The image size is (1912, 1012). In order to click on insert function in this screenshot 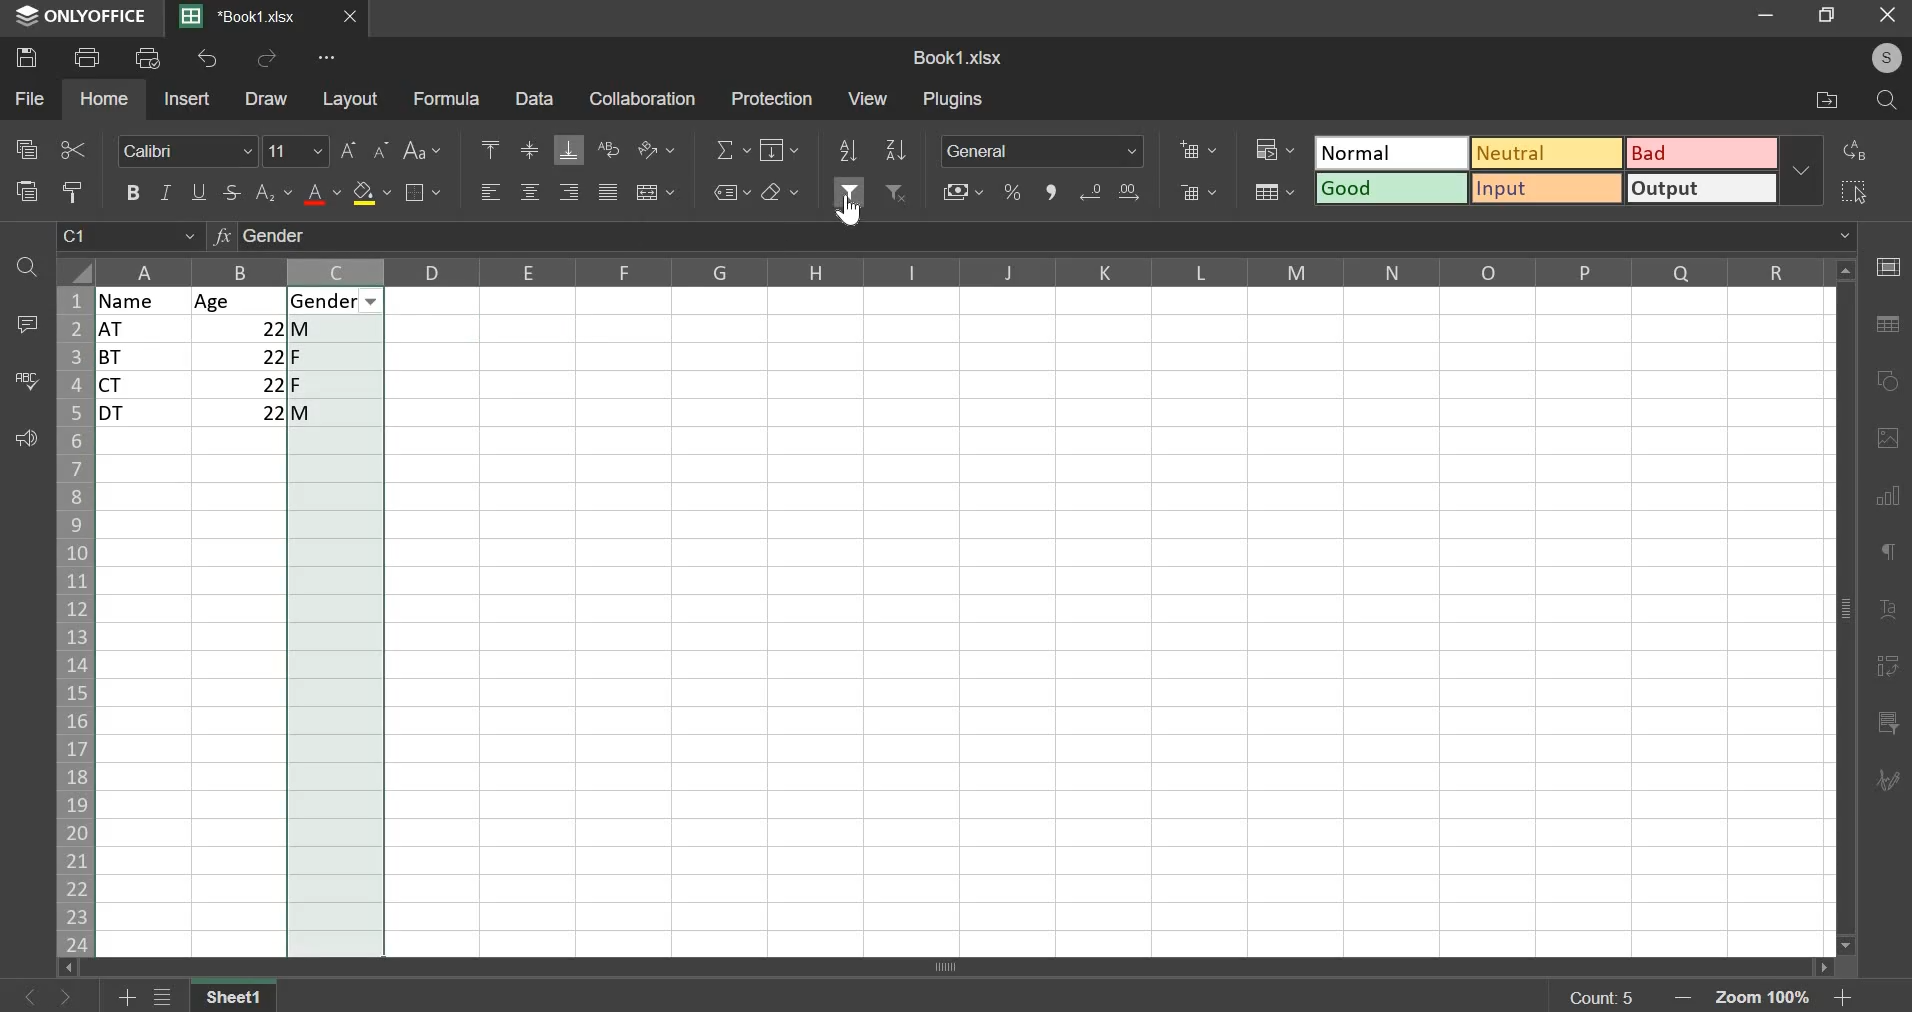, I will do `click(1032, 239)`.